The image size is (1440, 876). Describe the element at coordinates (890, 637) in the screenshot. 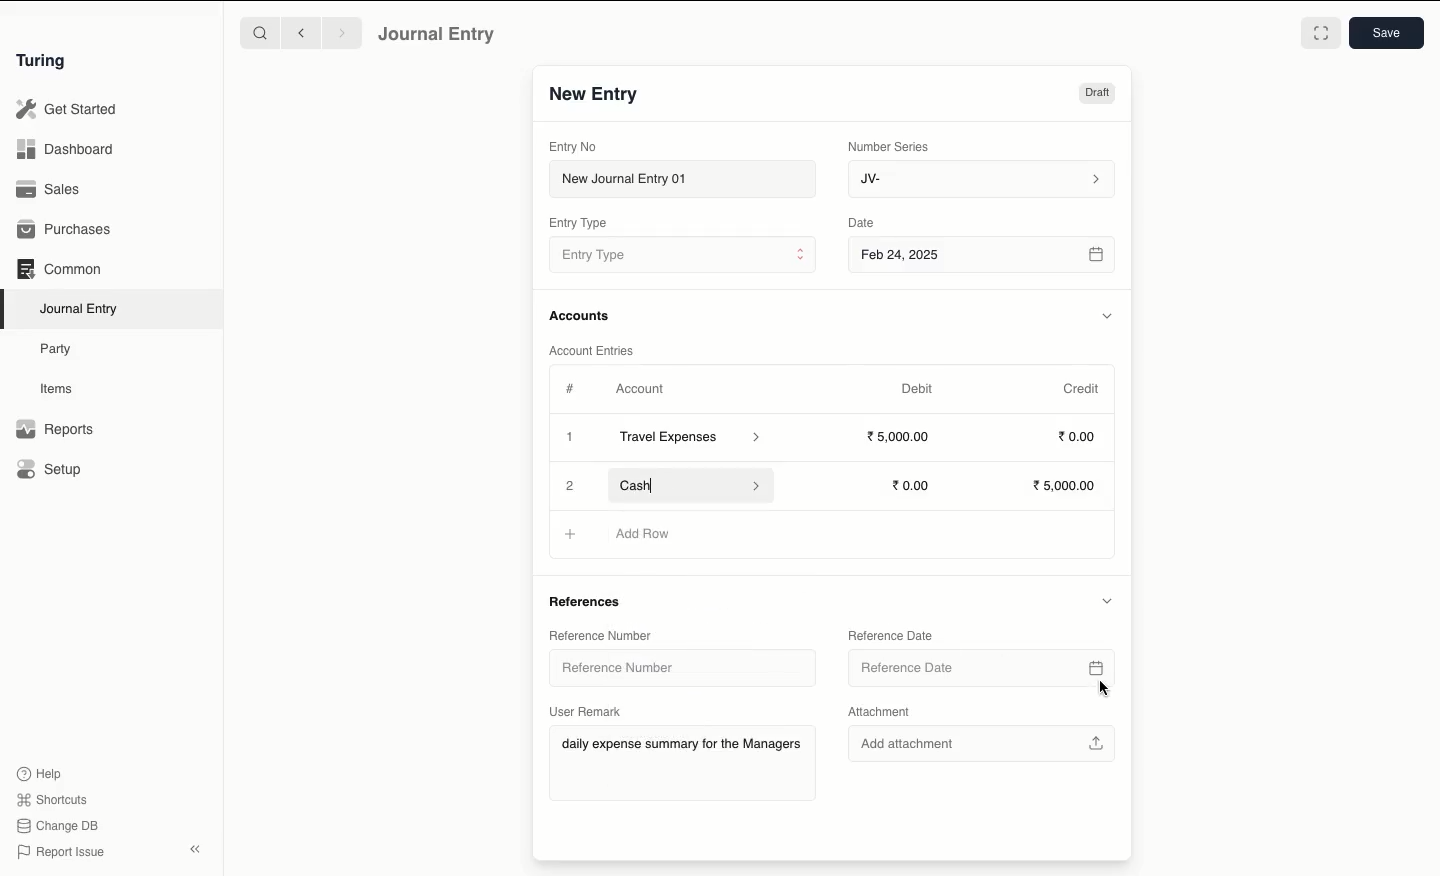

I see `Reference Date` at that location.